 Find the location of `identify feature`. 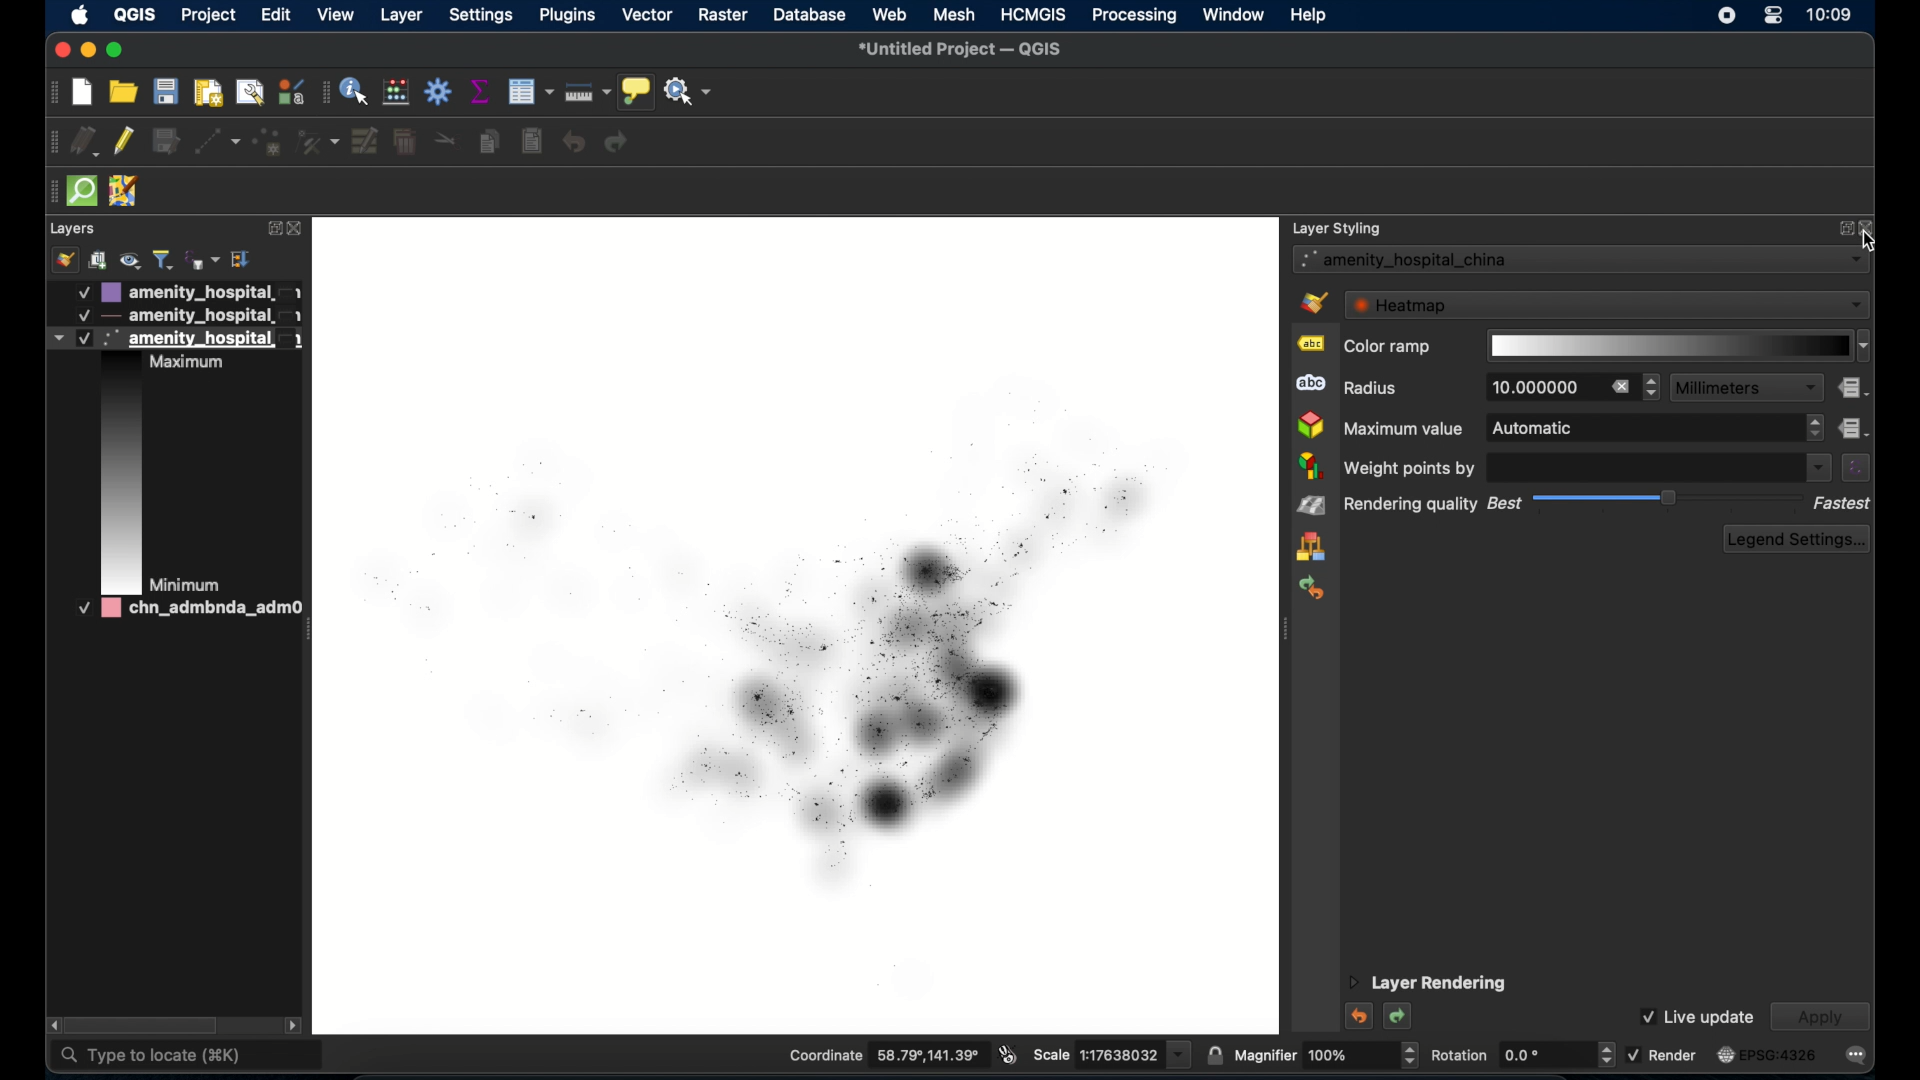

identify feature is located at coordinates (355, 91).